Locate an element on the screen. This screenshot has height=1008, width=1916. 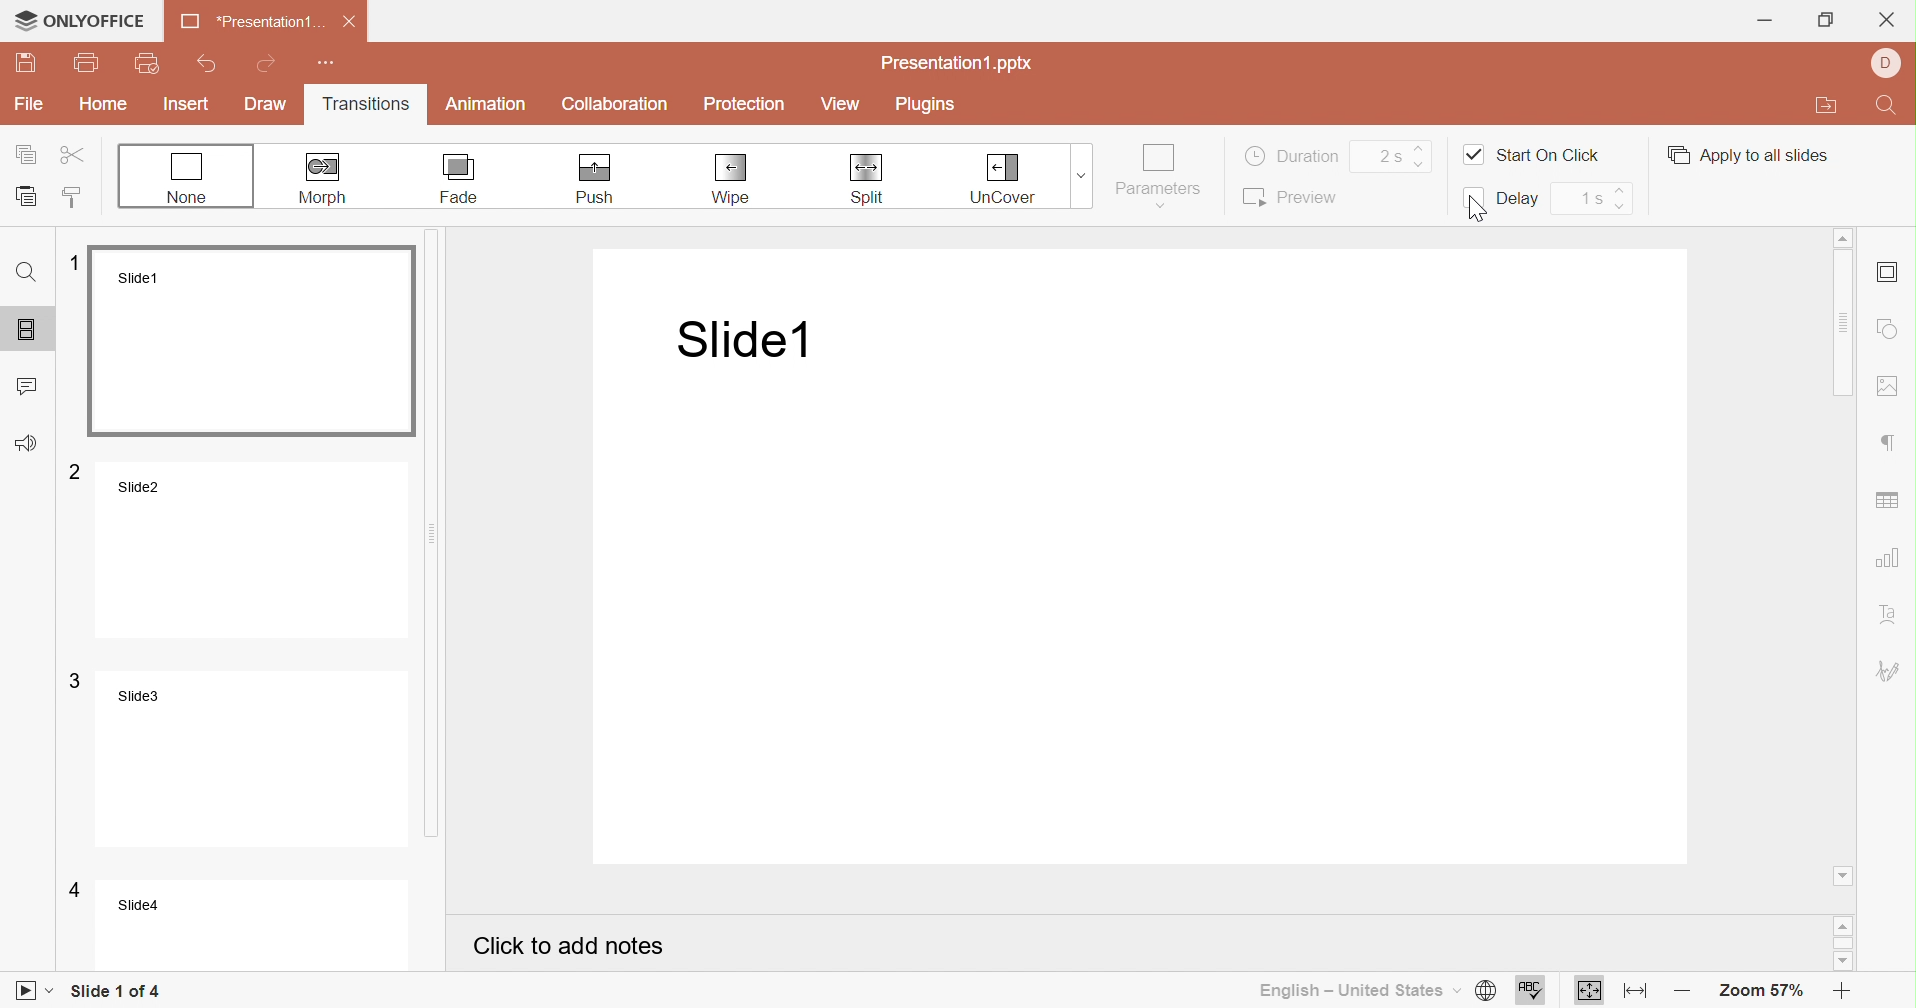
None is located at coordinates (185, 176).